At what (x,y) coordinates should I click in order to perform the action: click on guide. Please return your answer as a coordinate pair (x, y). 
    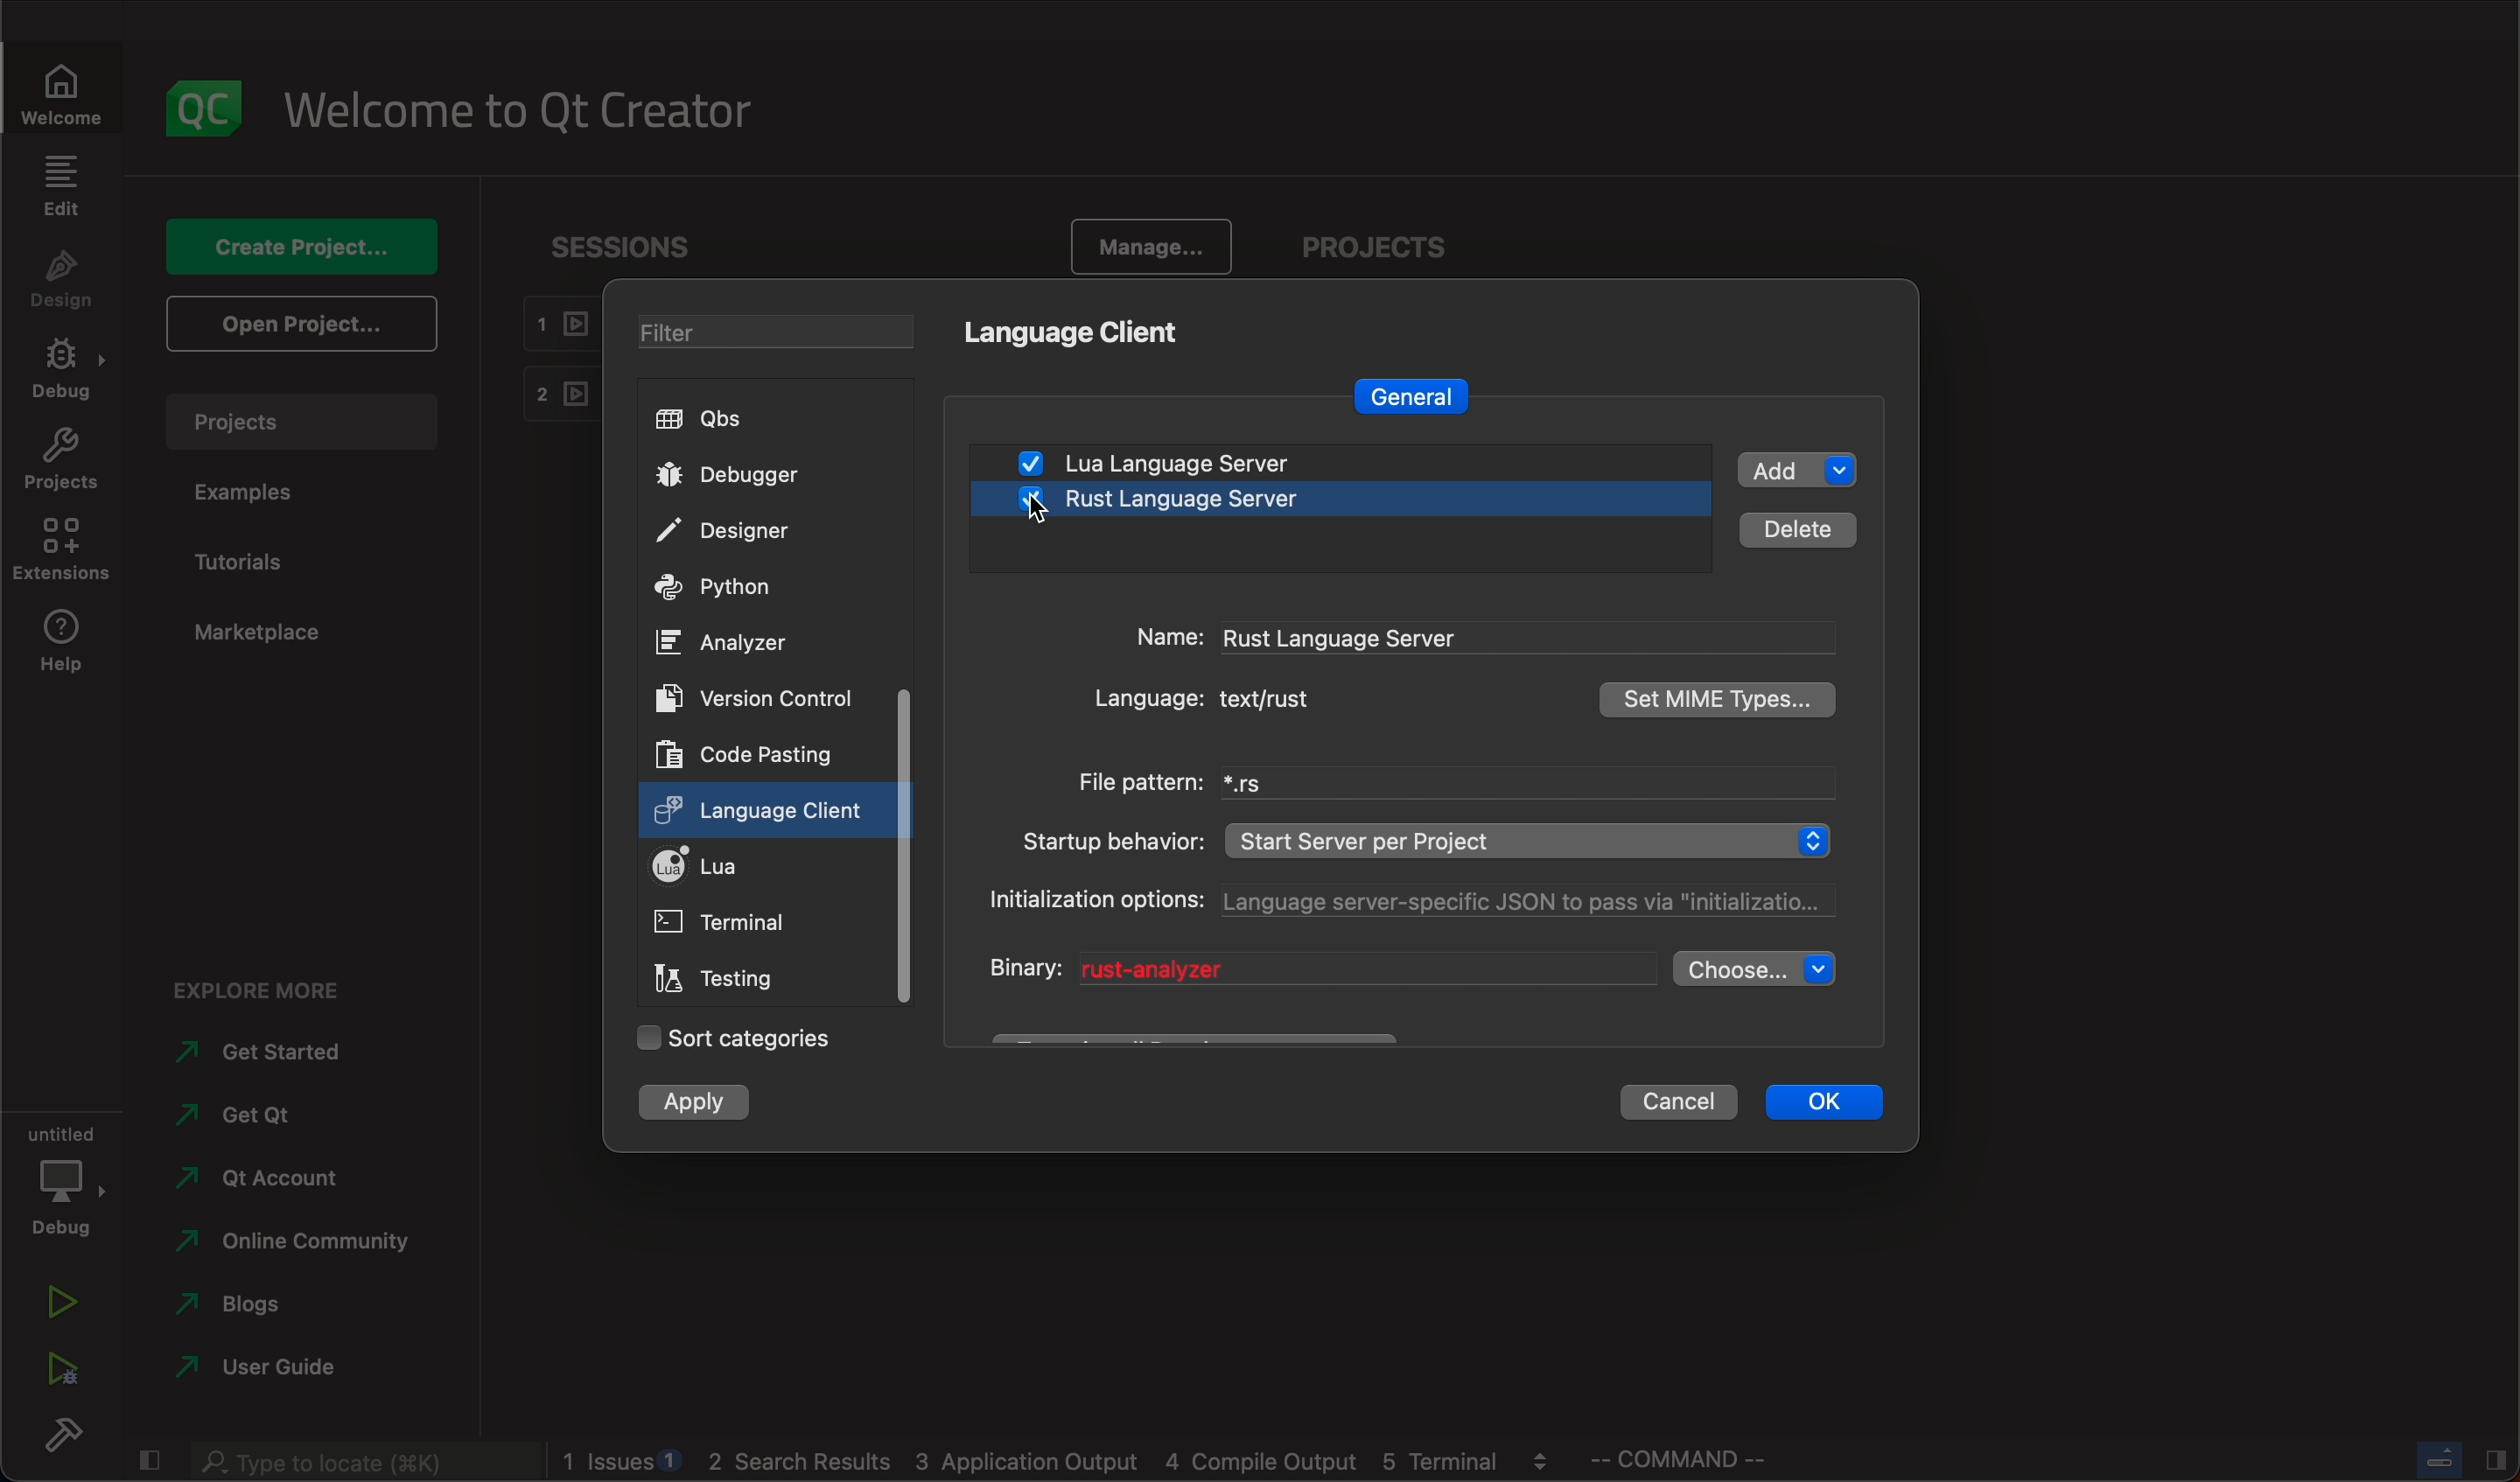
    Looking at the image, I should click on (257, 1371).